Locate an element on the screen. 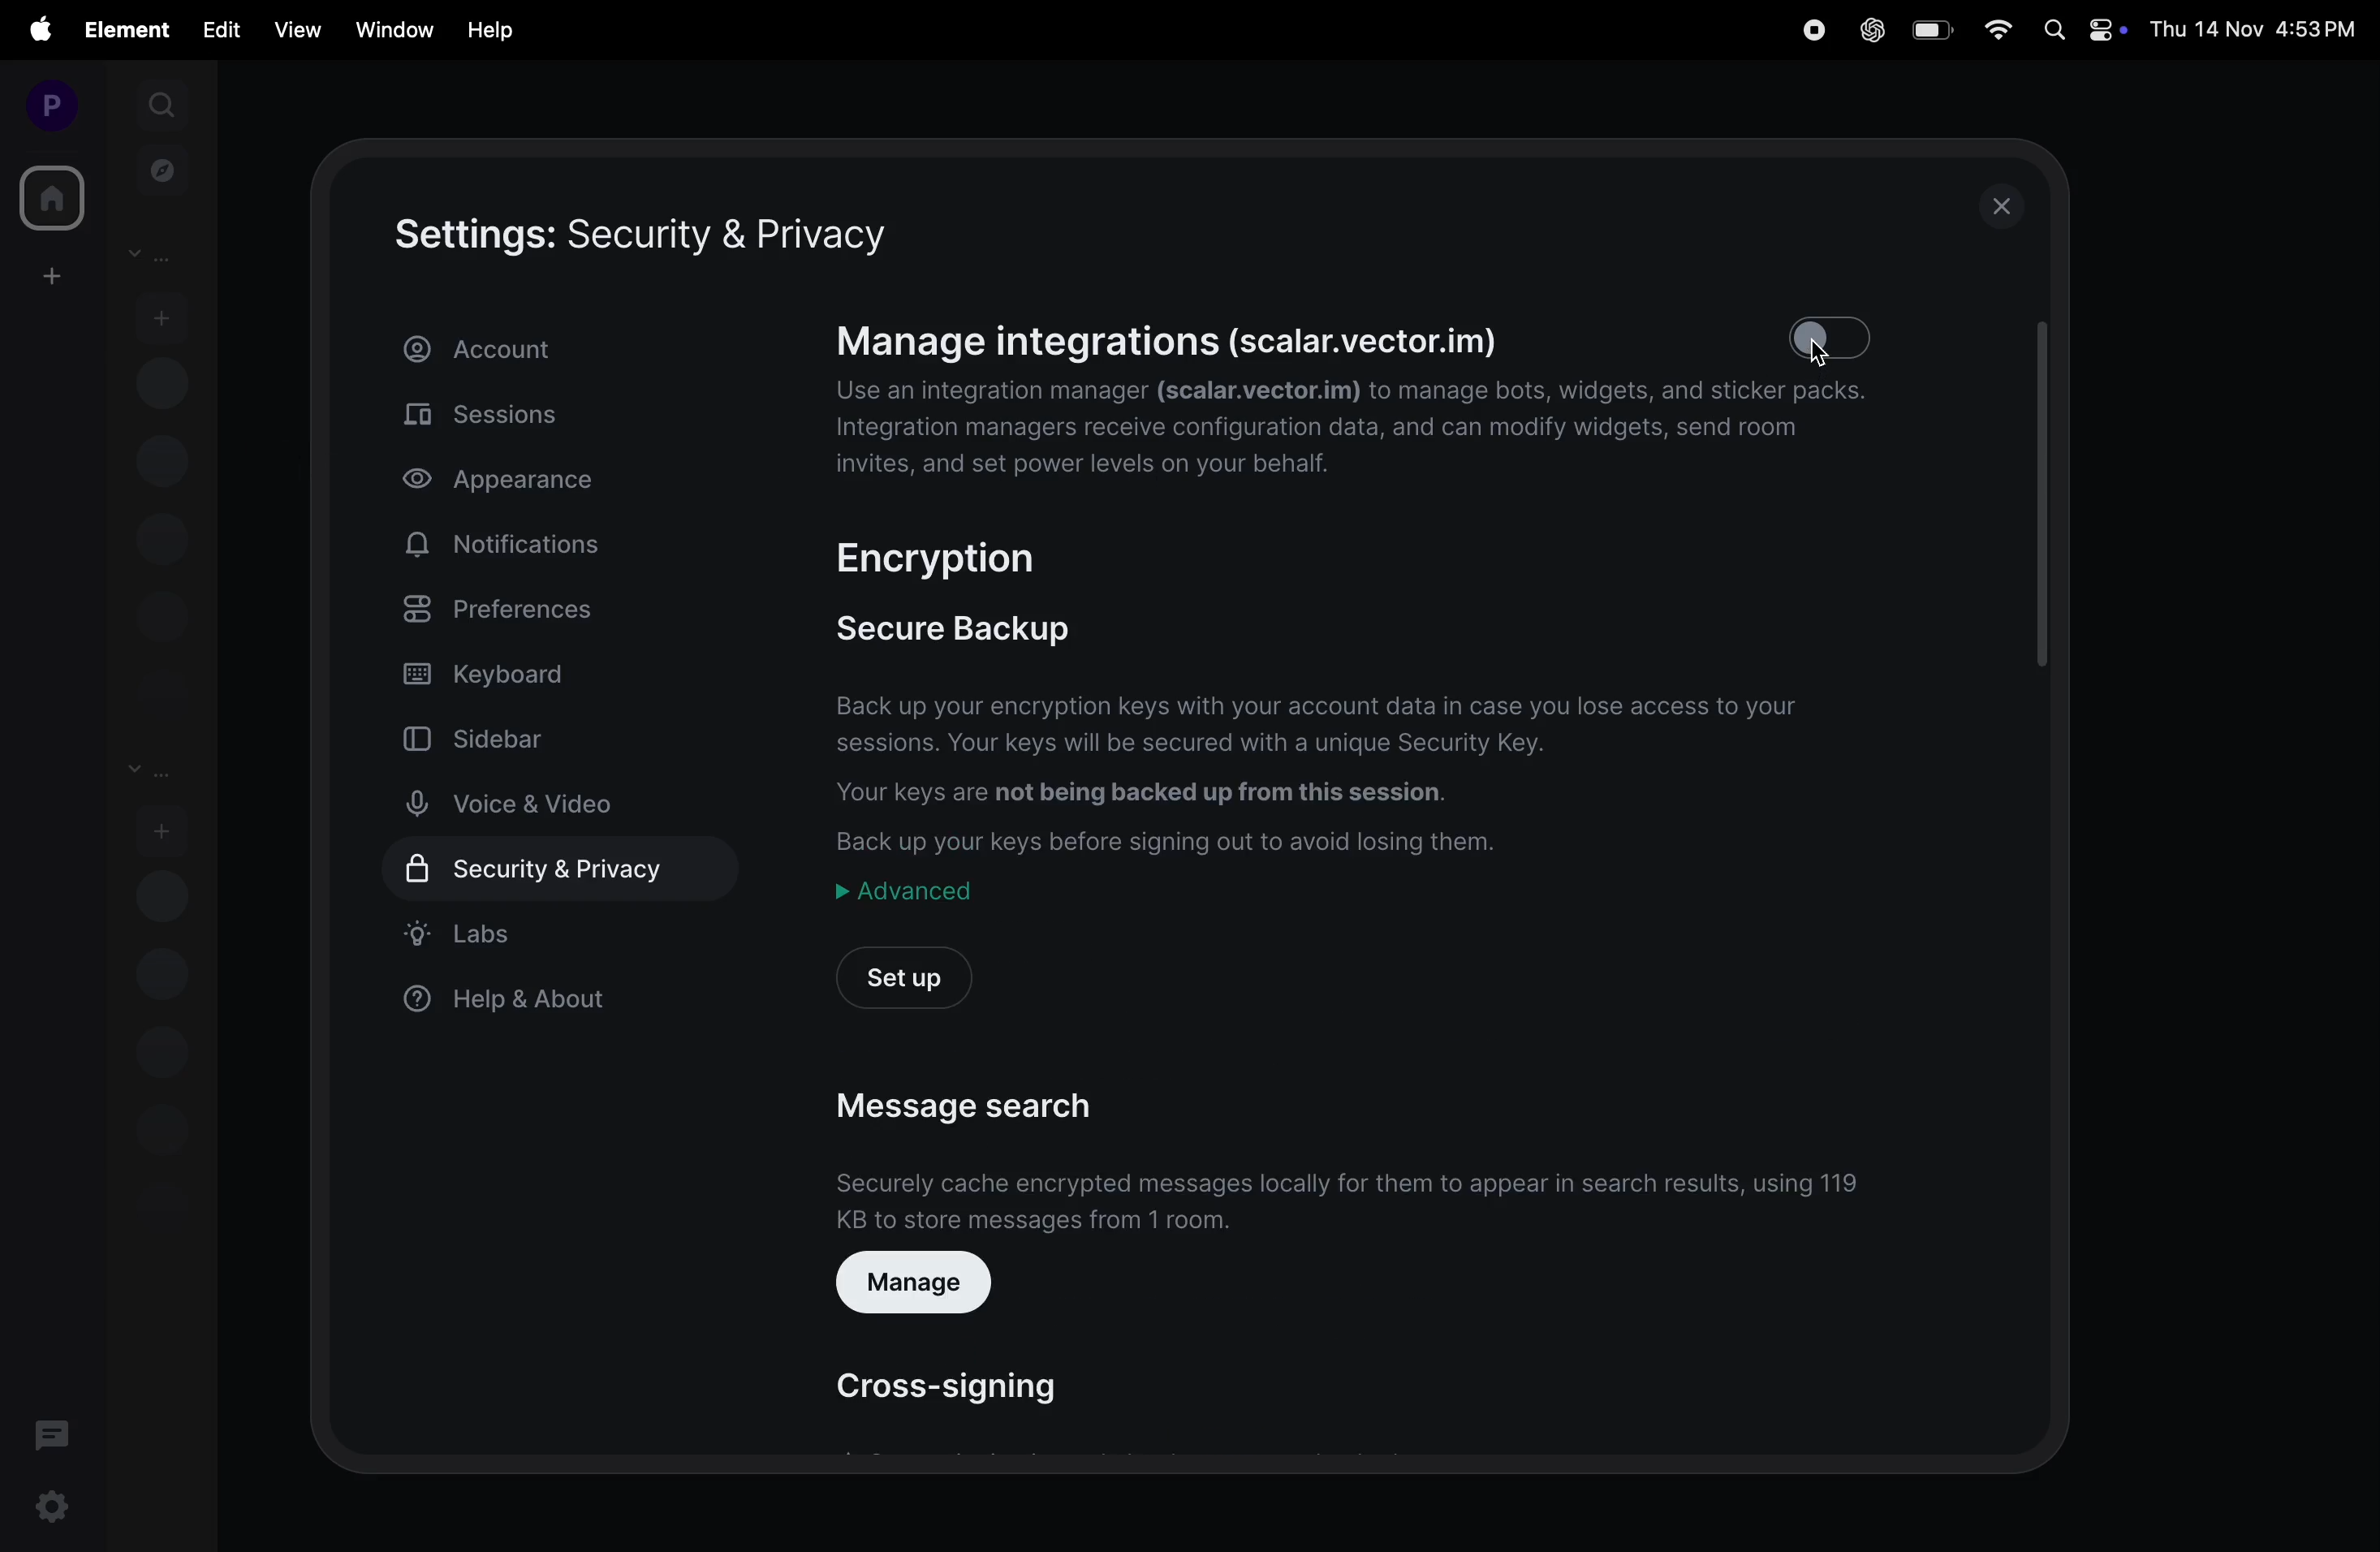 This screenshot has width=2380, height=1552. setting security and privacy is located at coordinates (679, 244).